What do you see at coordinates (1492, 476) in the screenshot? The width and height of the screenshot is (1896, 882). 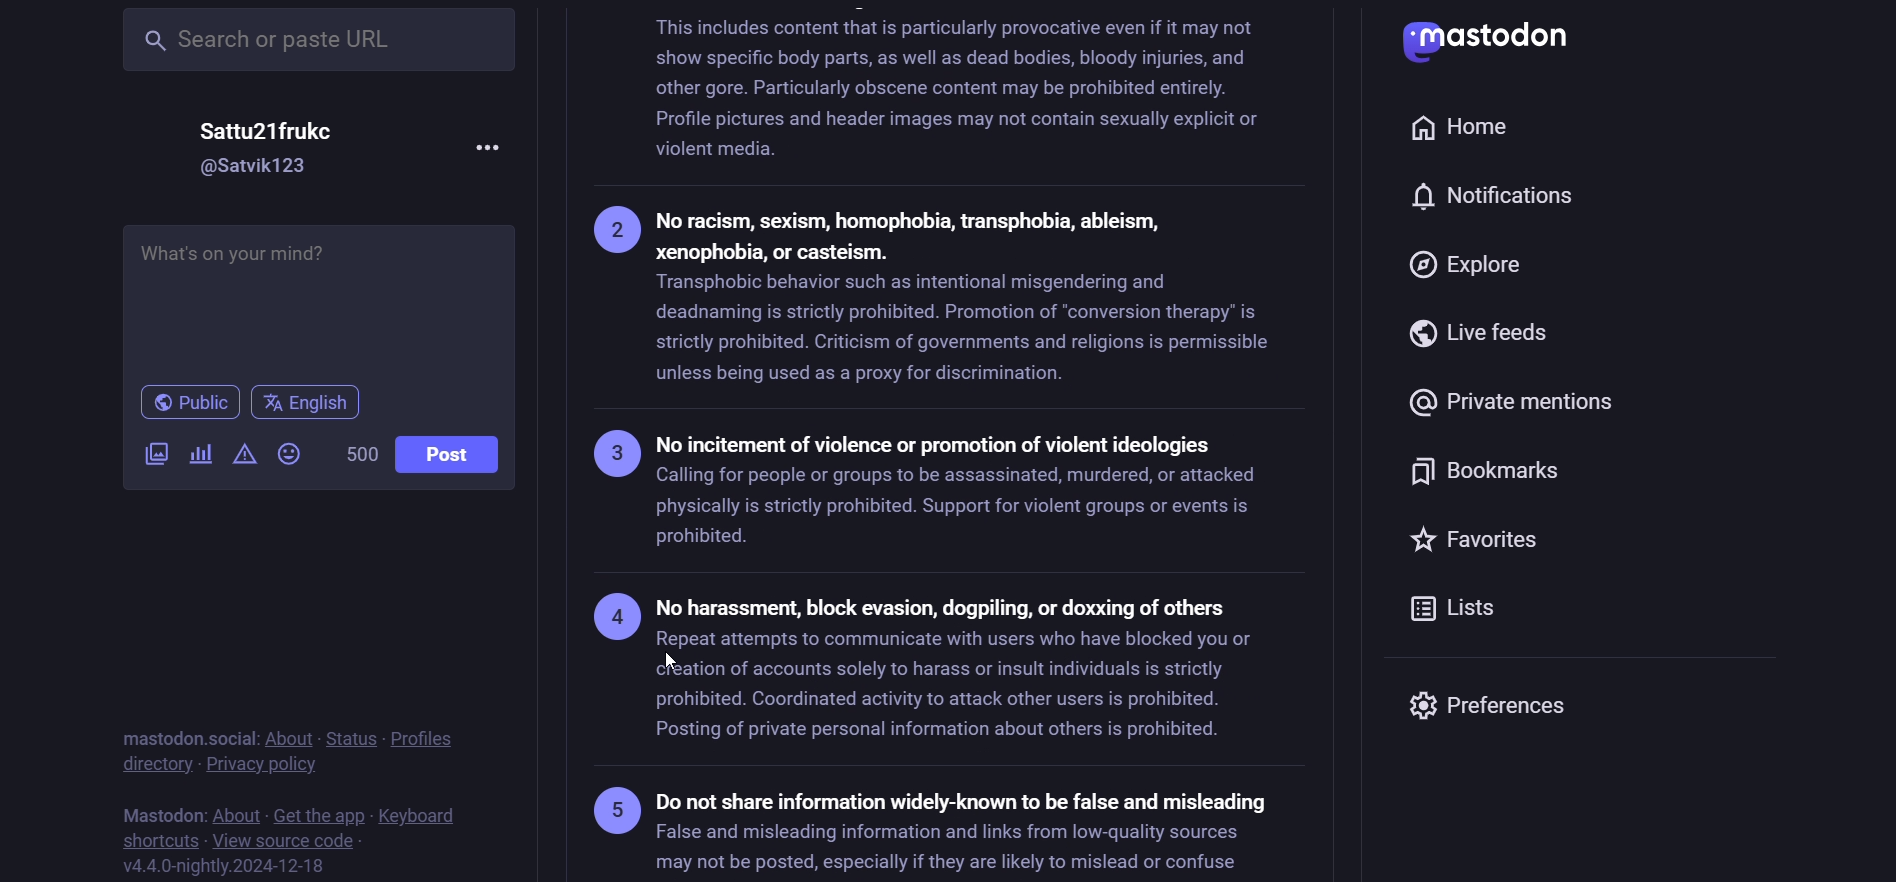 I see `bookmark` at bounding box center [1492, 476].